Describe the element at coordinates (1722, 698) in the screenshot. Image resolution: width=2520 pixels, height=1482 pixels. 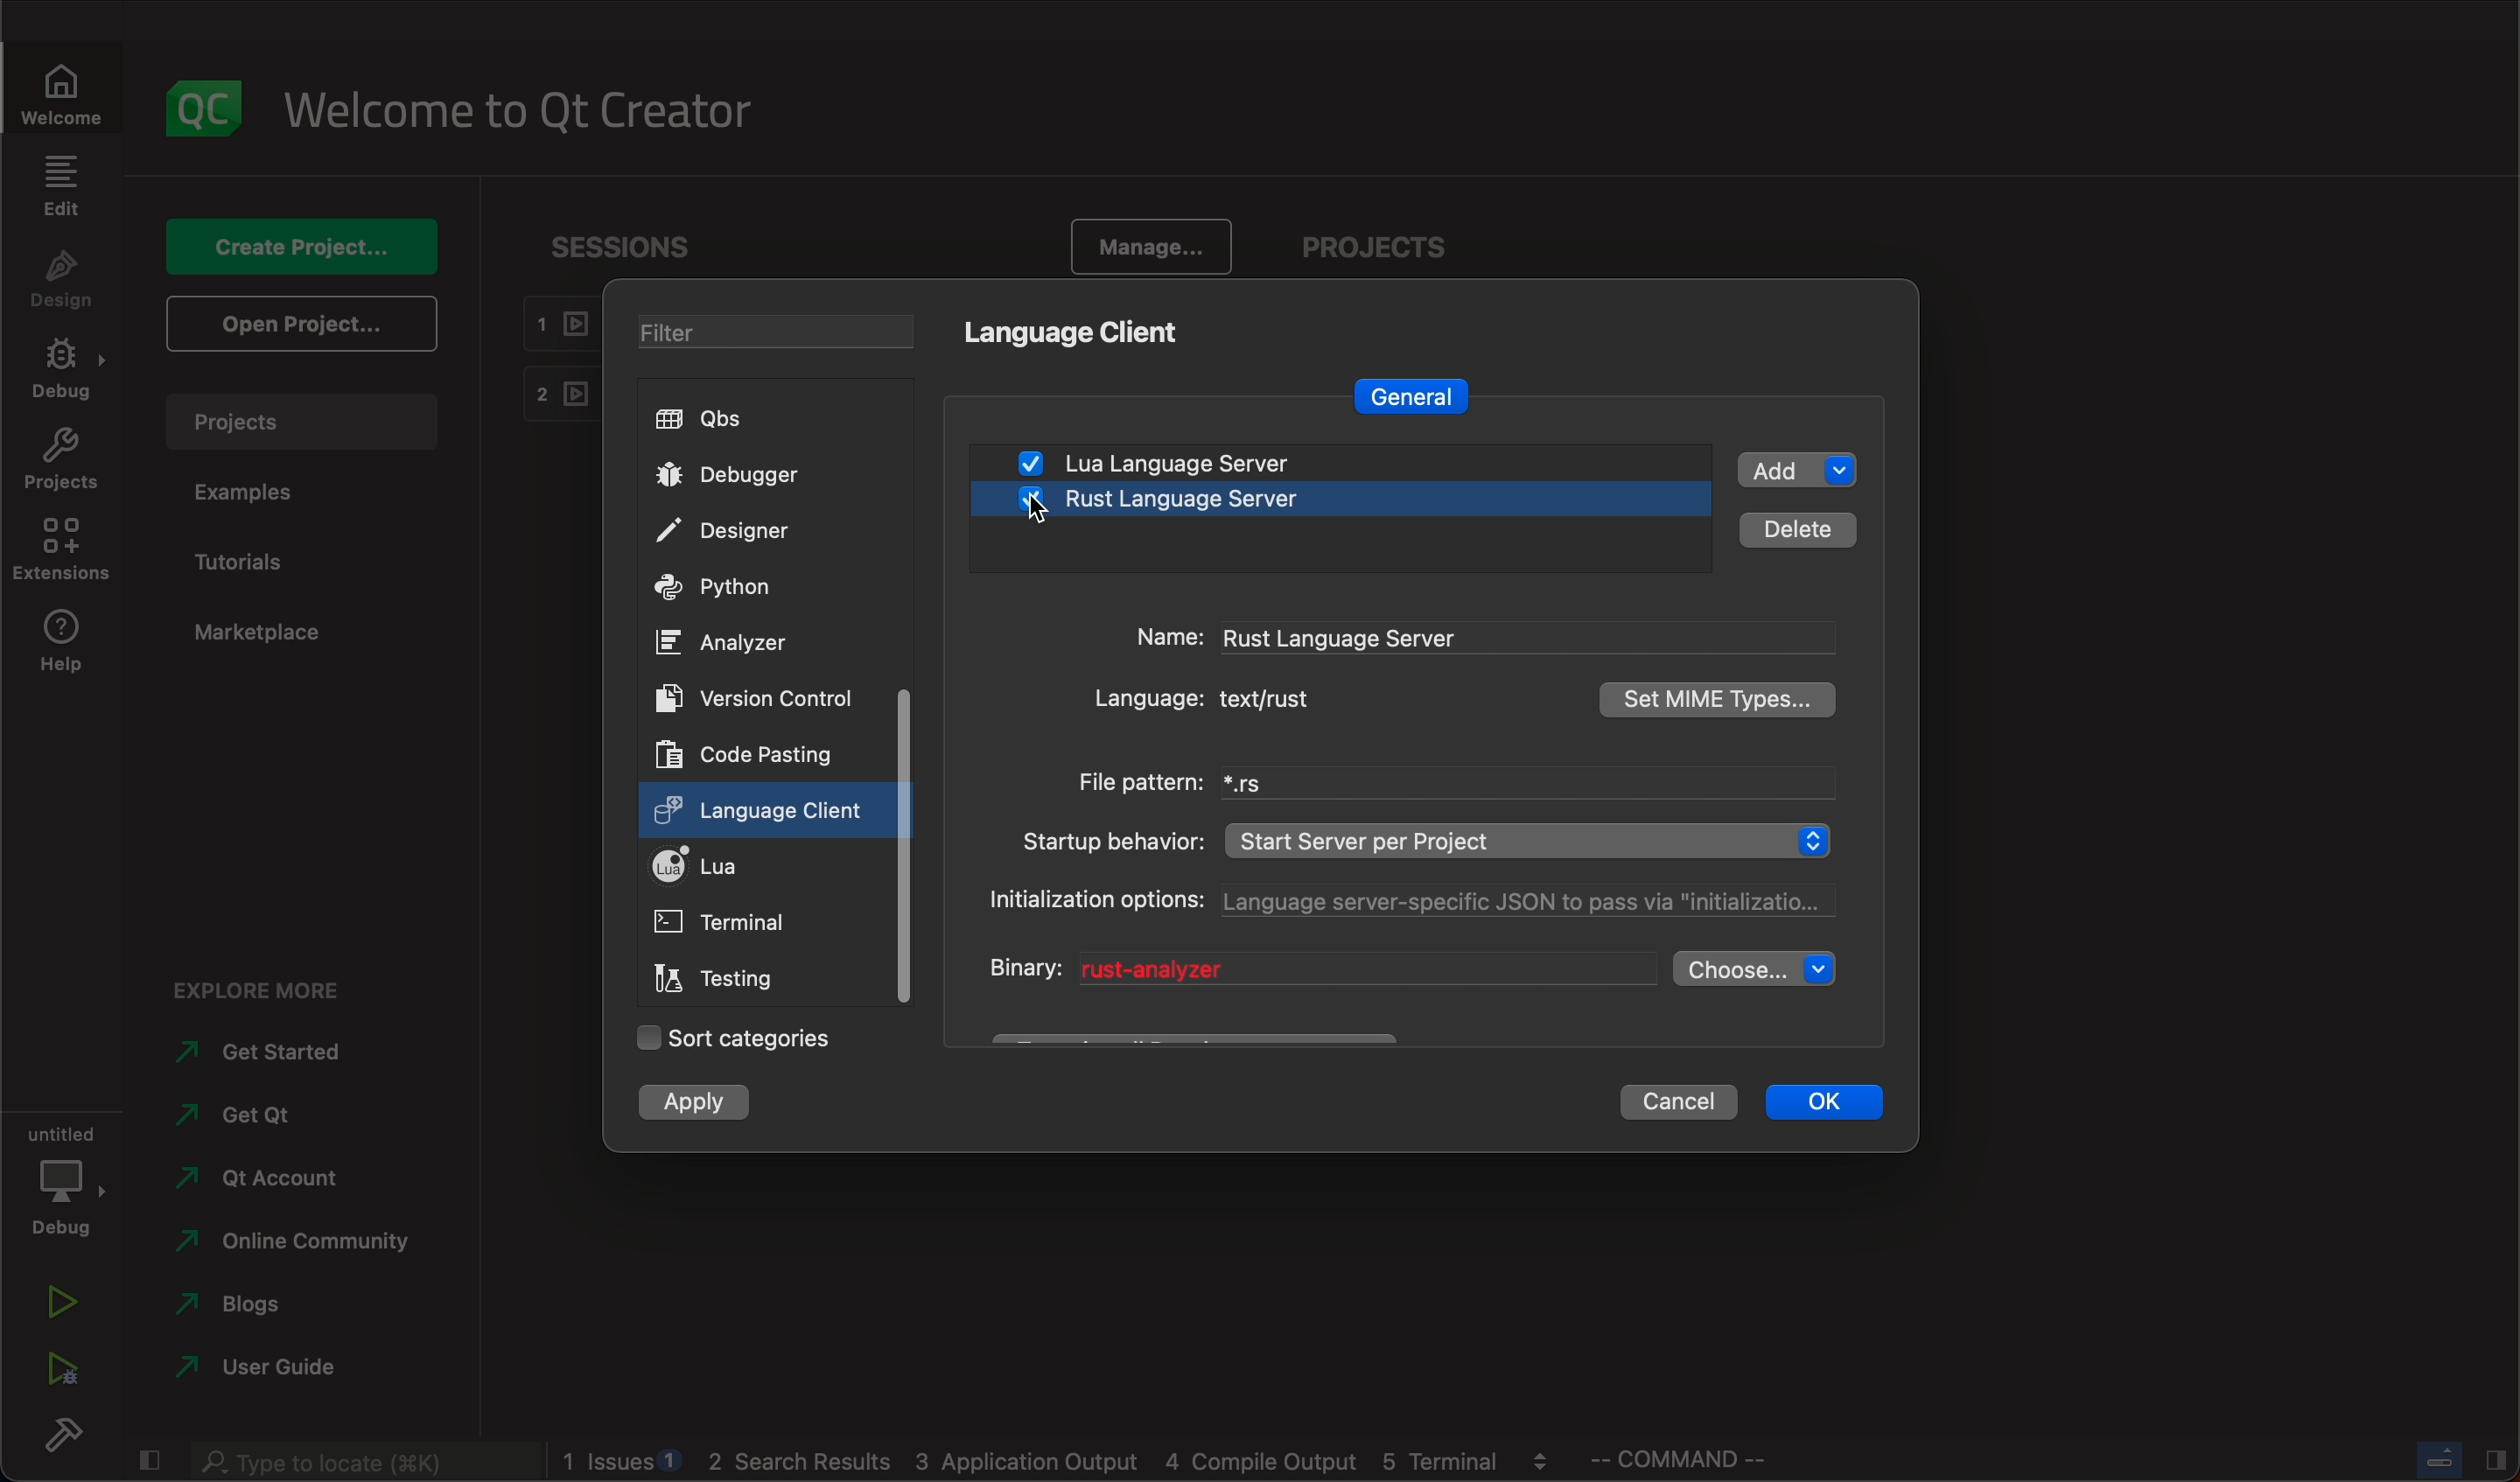
I see `types` at that location.